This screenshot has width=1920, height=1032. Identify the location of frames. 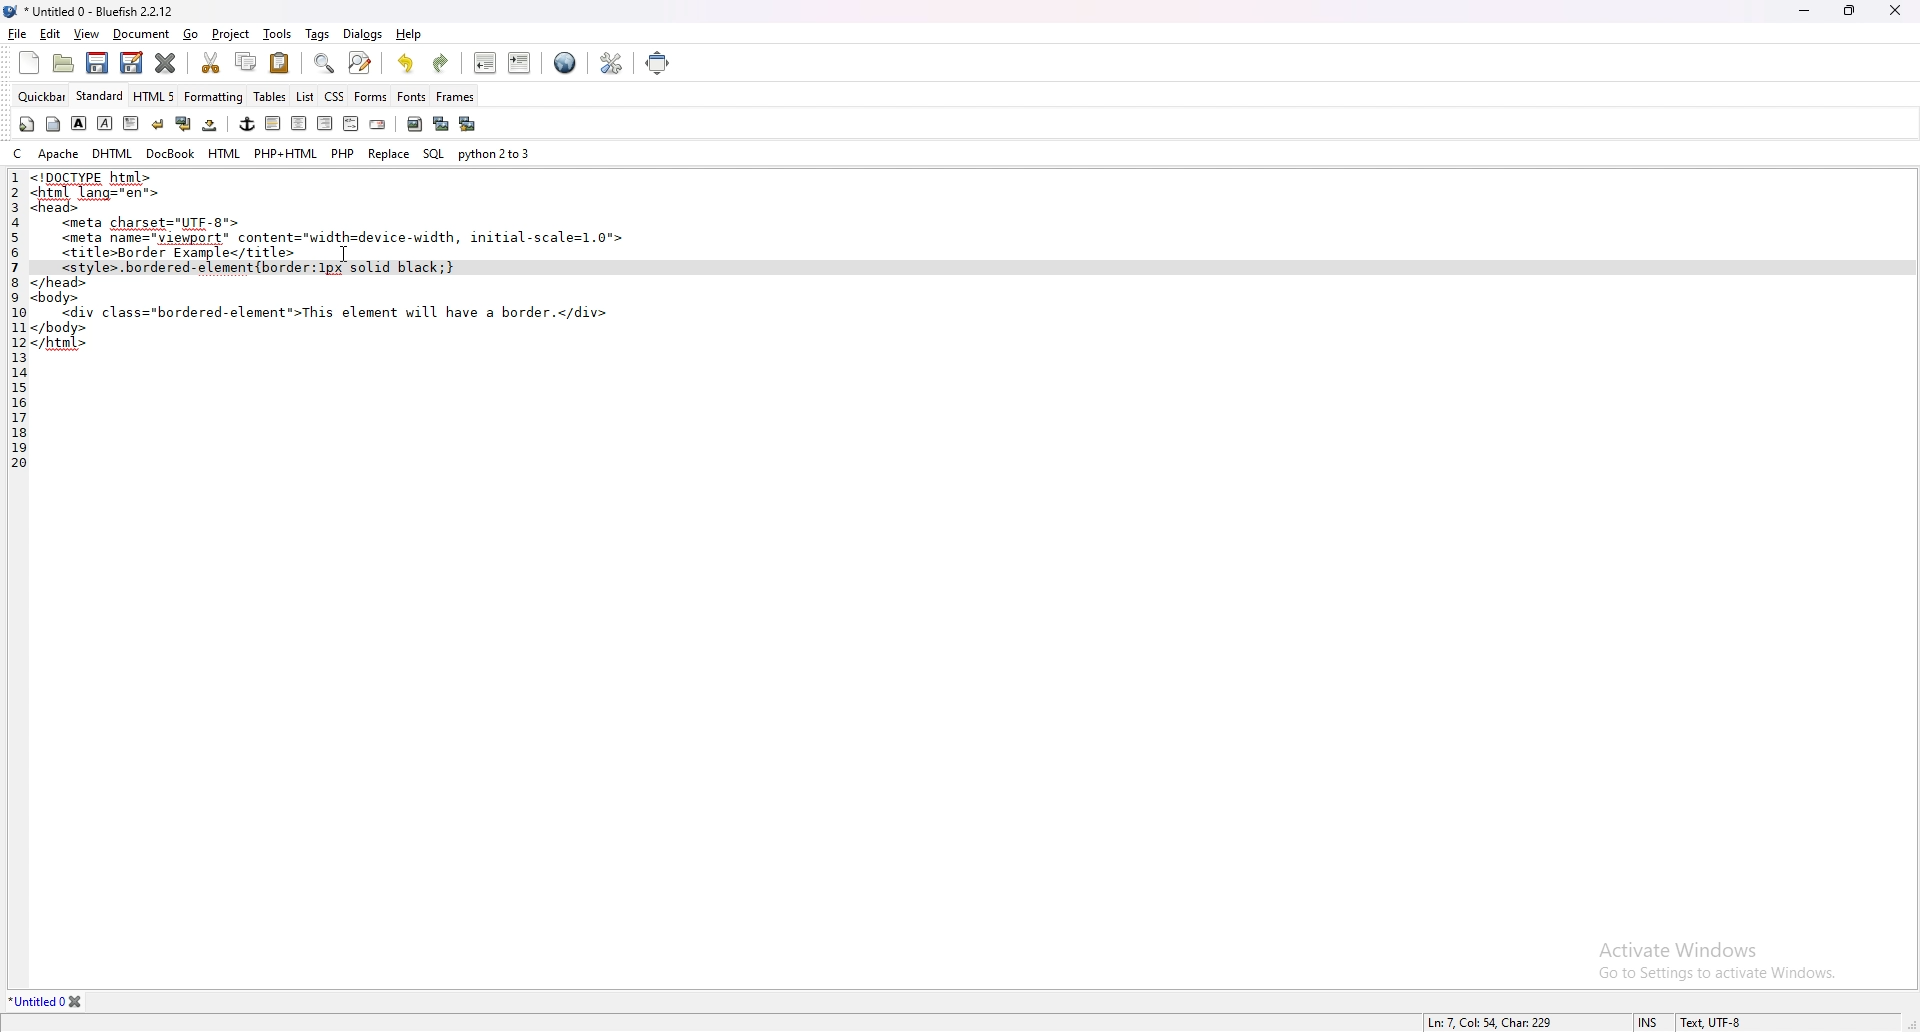
(455, 96).